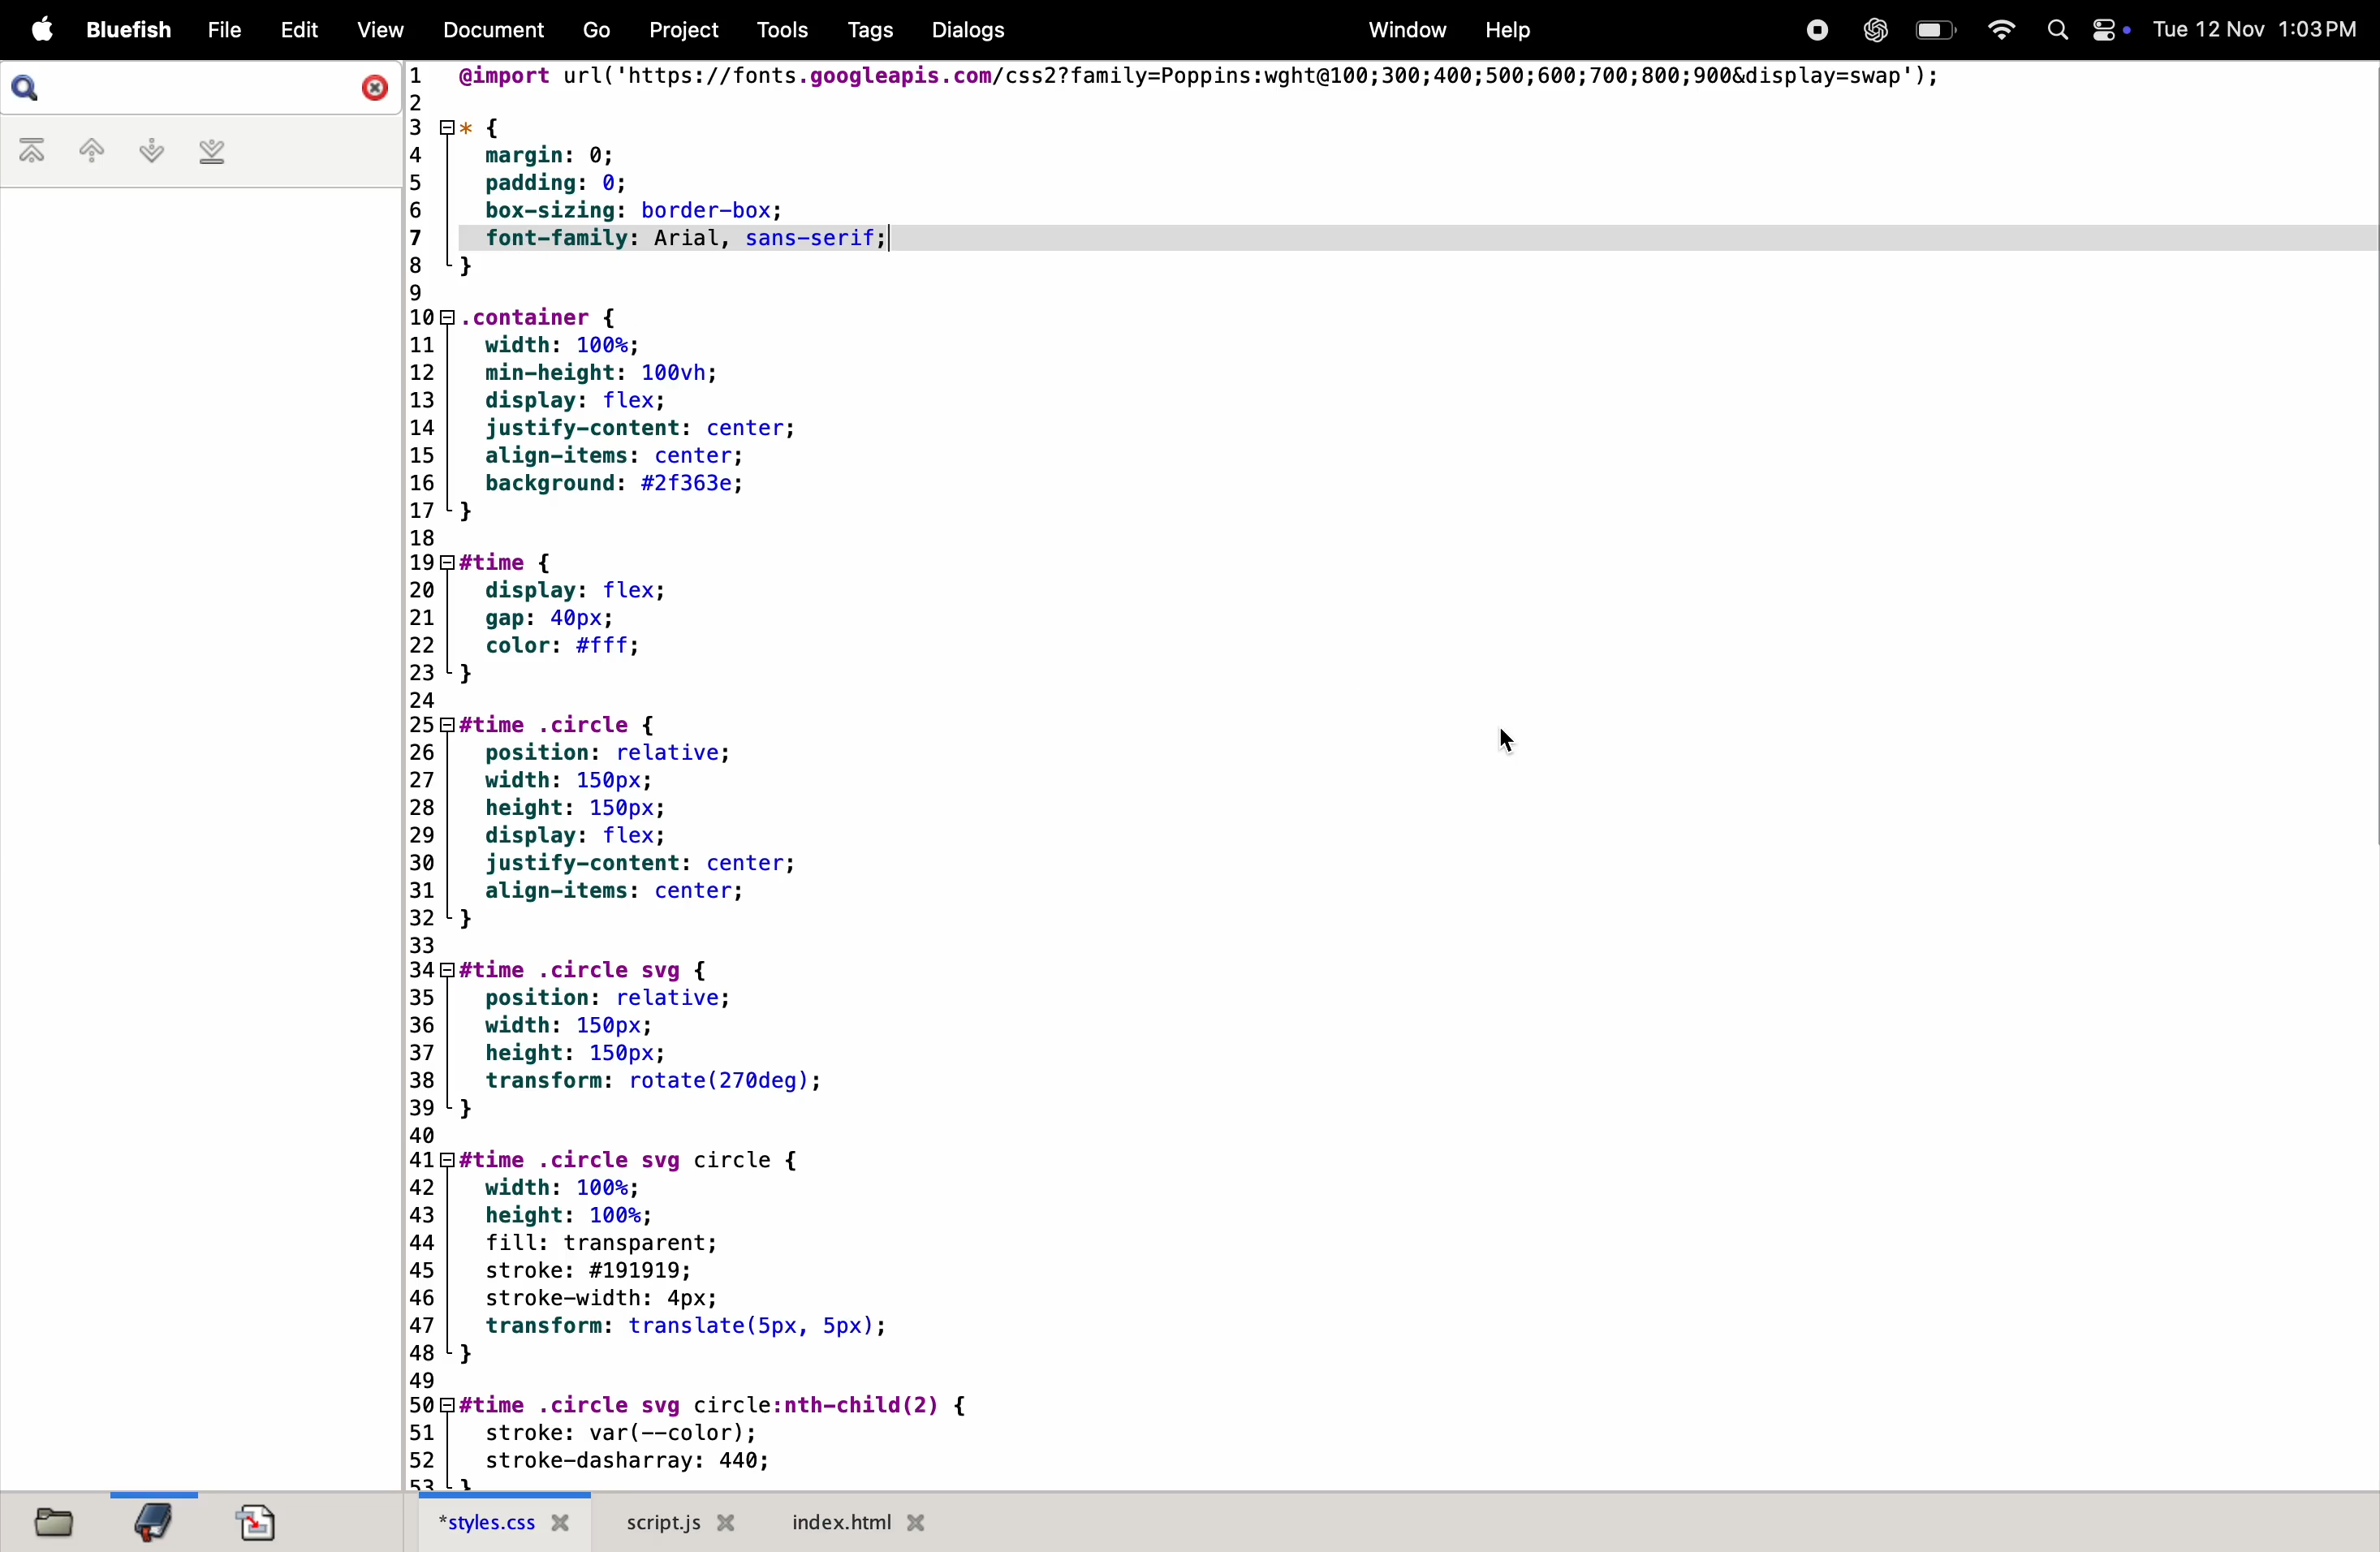 The width and height of the screenshot is (2380, 1552). I want to click on dialogs, so click(967, 32).